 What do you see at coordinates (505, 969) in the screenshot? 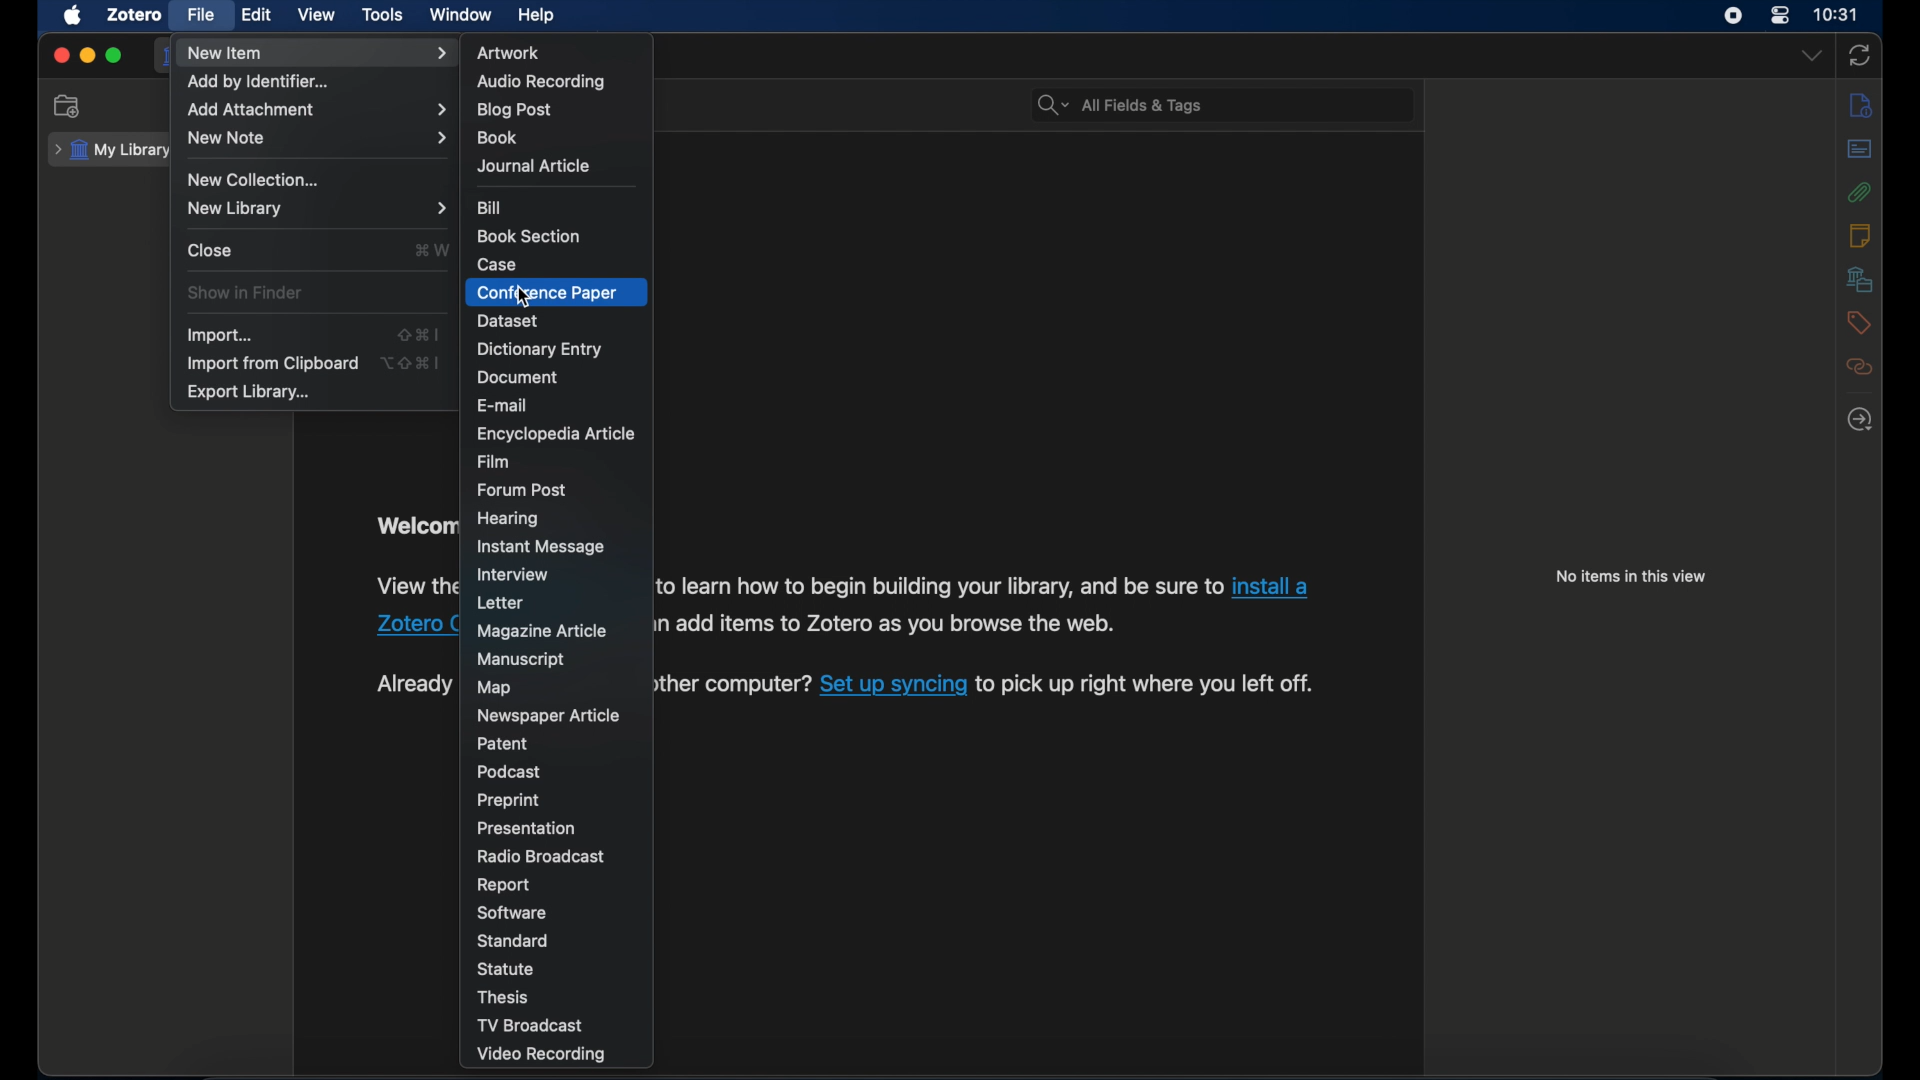
I see `statue` at bounding box center [505, 969].